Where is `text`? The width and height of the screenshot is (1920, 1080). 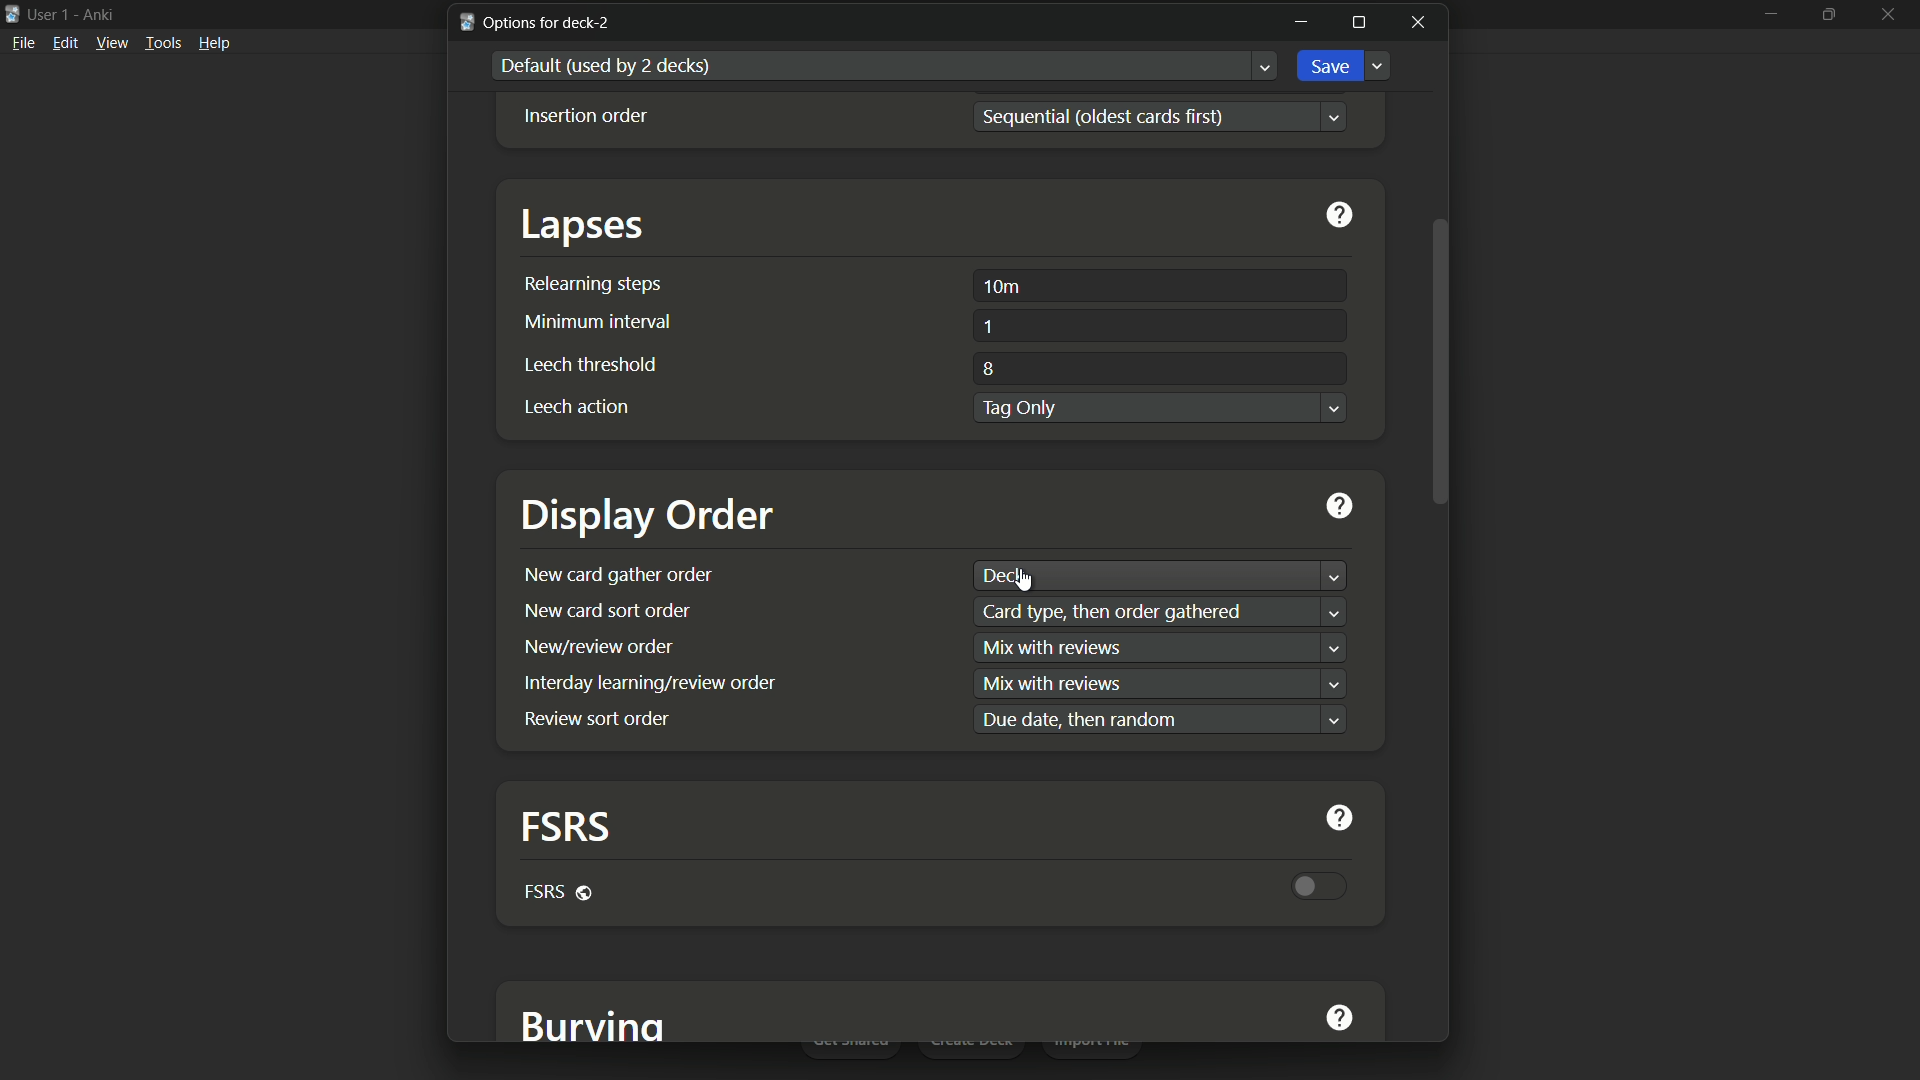
text is located at coordinates (1083, 718).